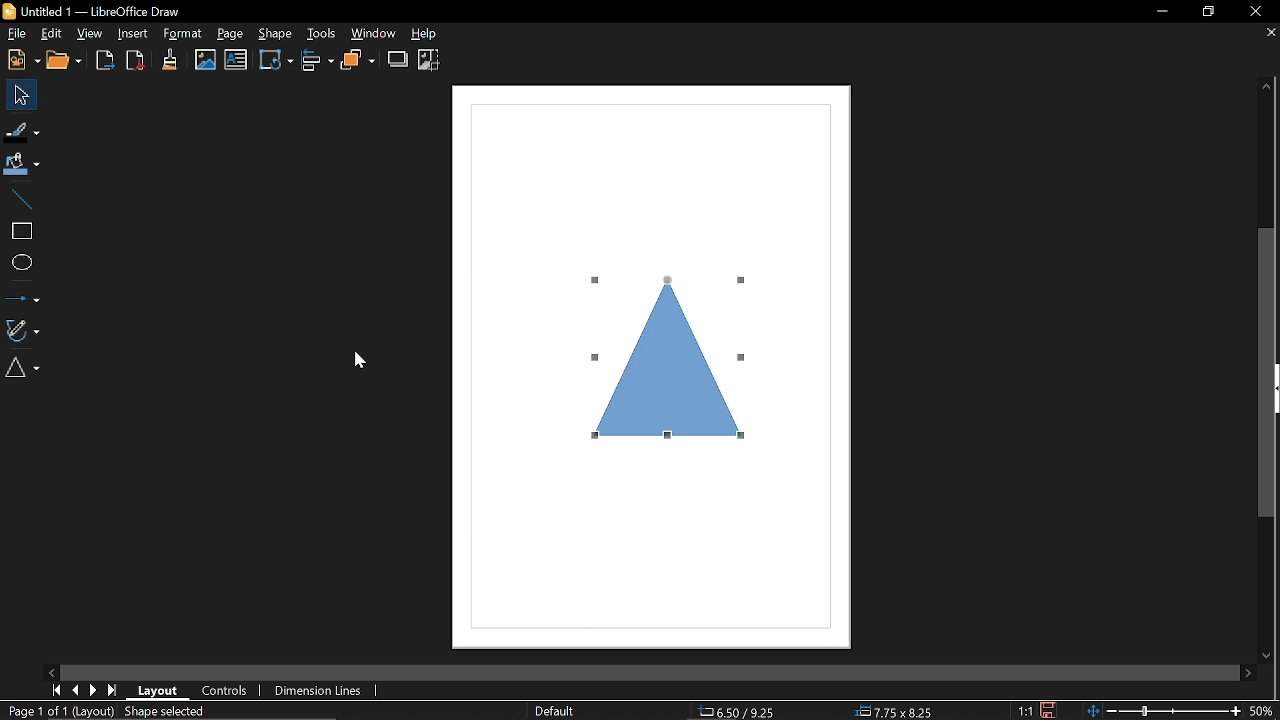 The width and height of the screenshot is (1280, 720). What do you see at coordinates (230, 34) in the screenshot?
I see `Page` at bounding box center [230, 34].